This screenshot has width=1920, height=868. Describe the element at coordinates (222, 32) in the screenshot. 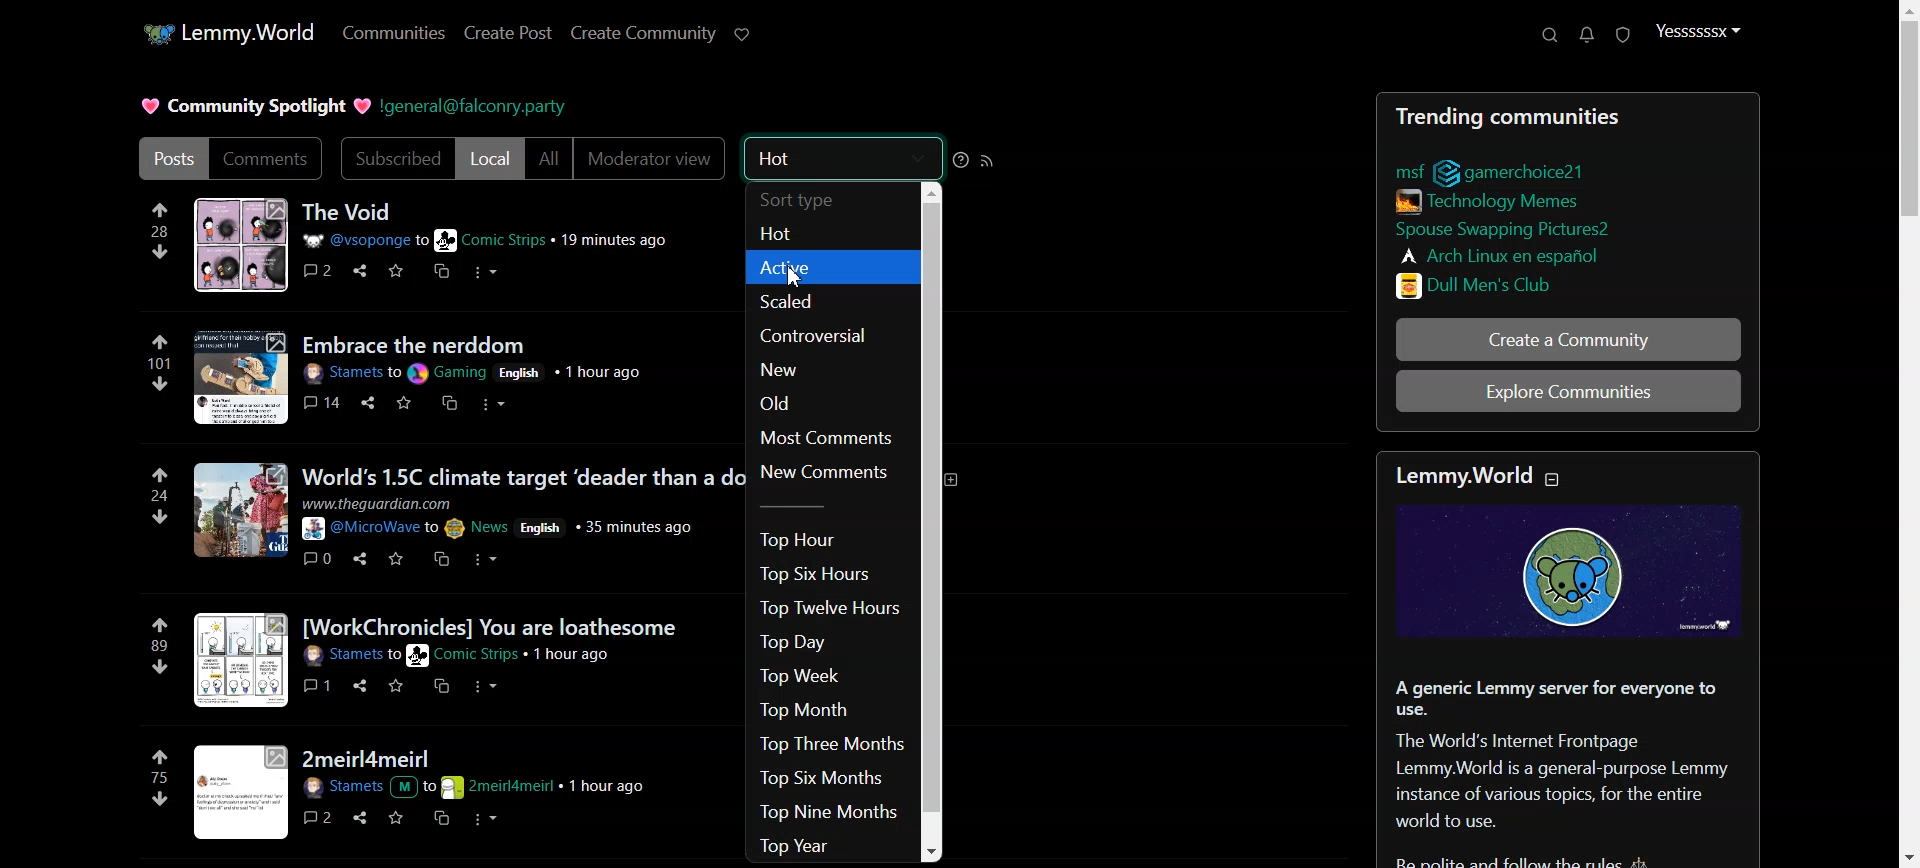

I see `Home Page` at that location.